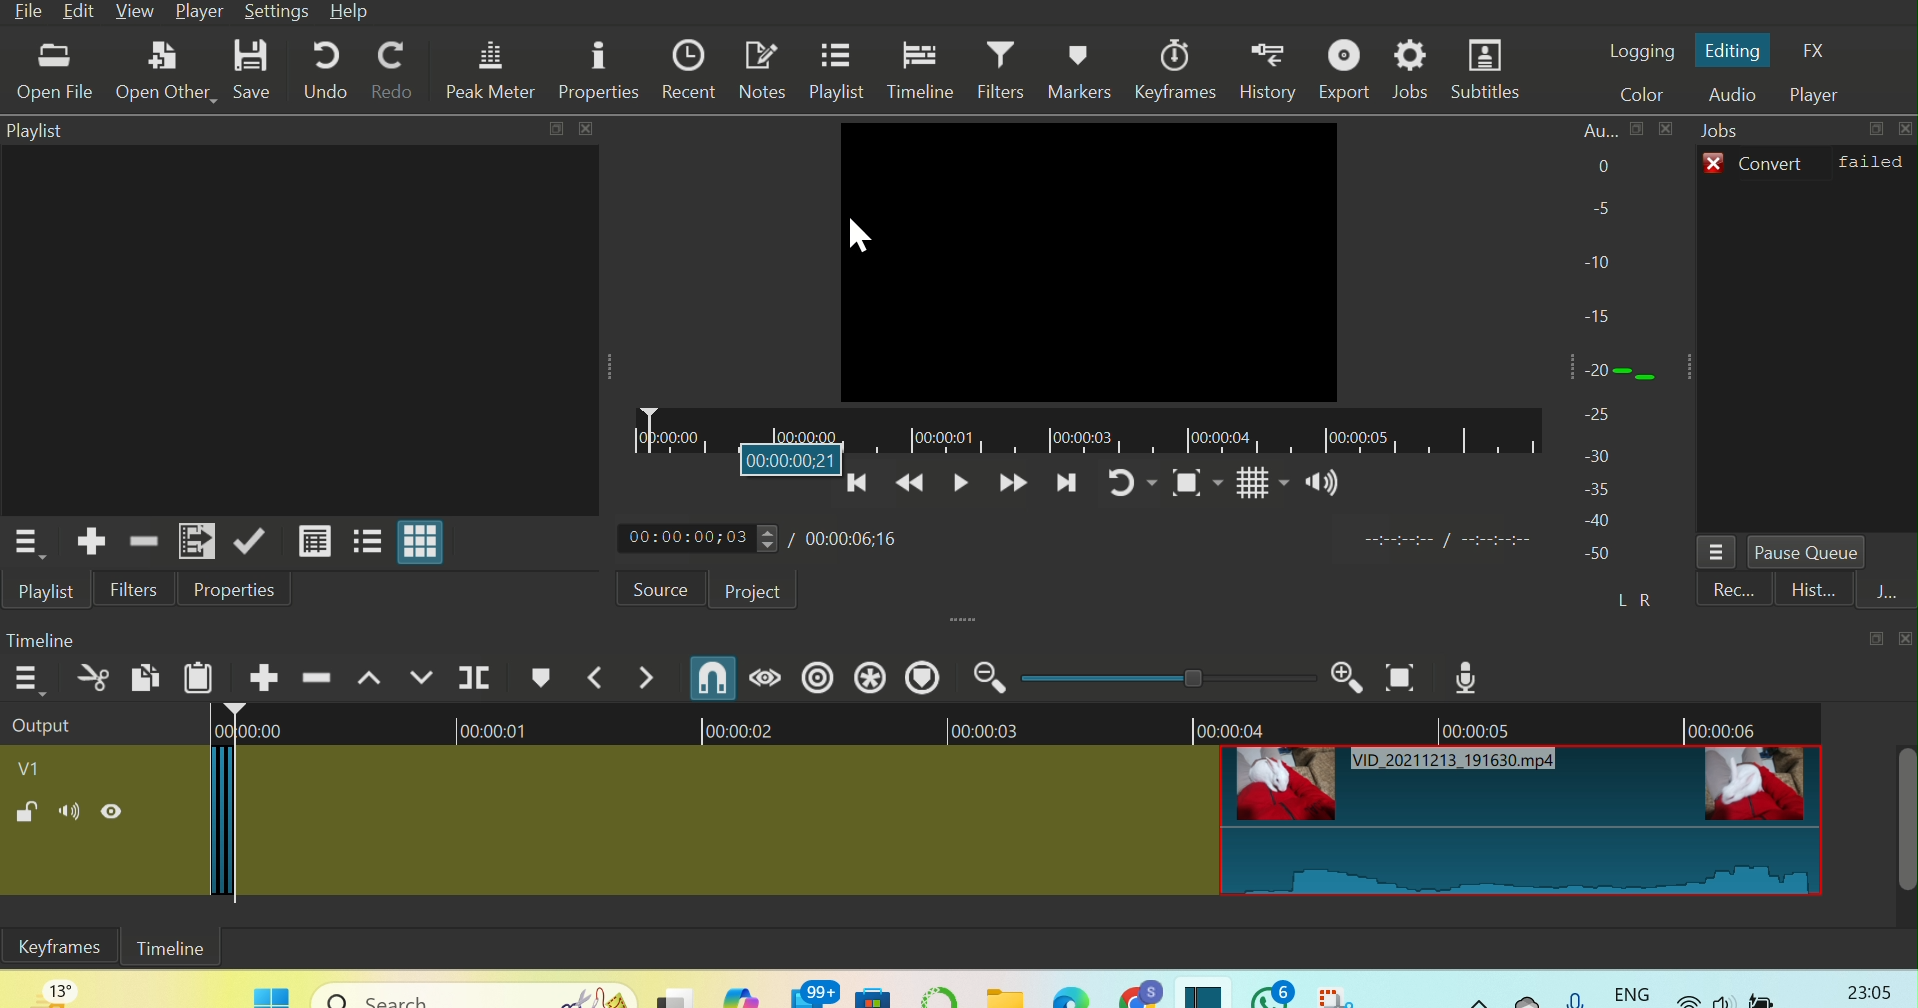  I want to click on Play, so click(956, 489).